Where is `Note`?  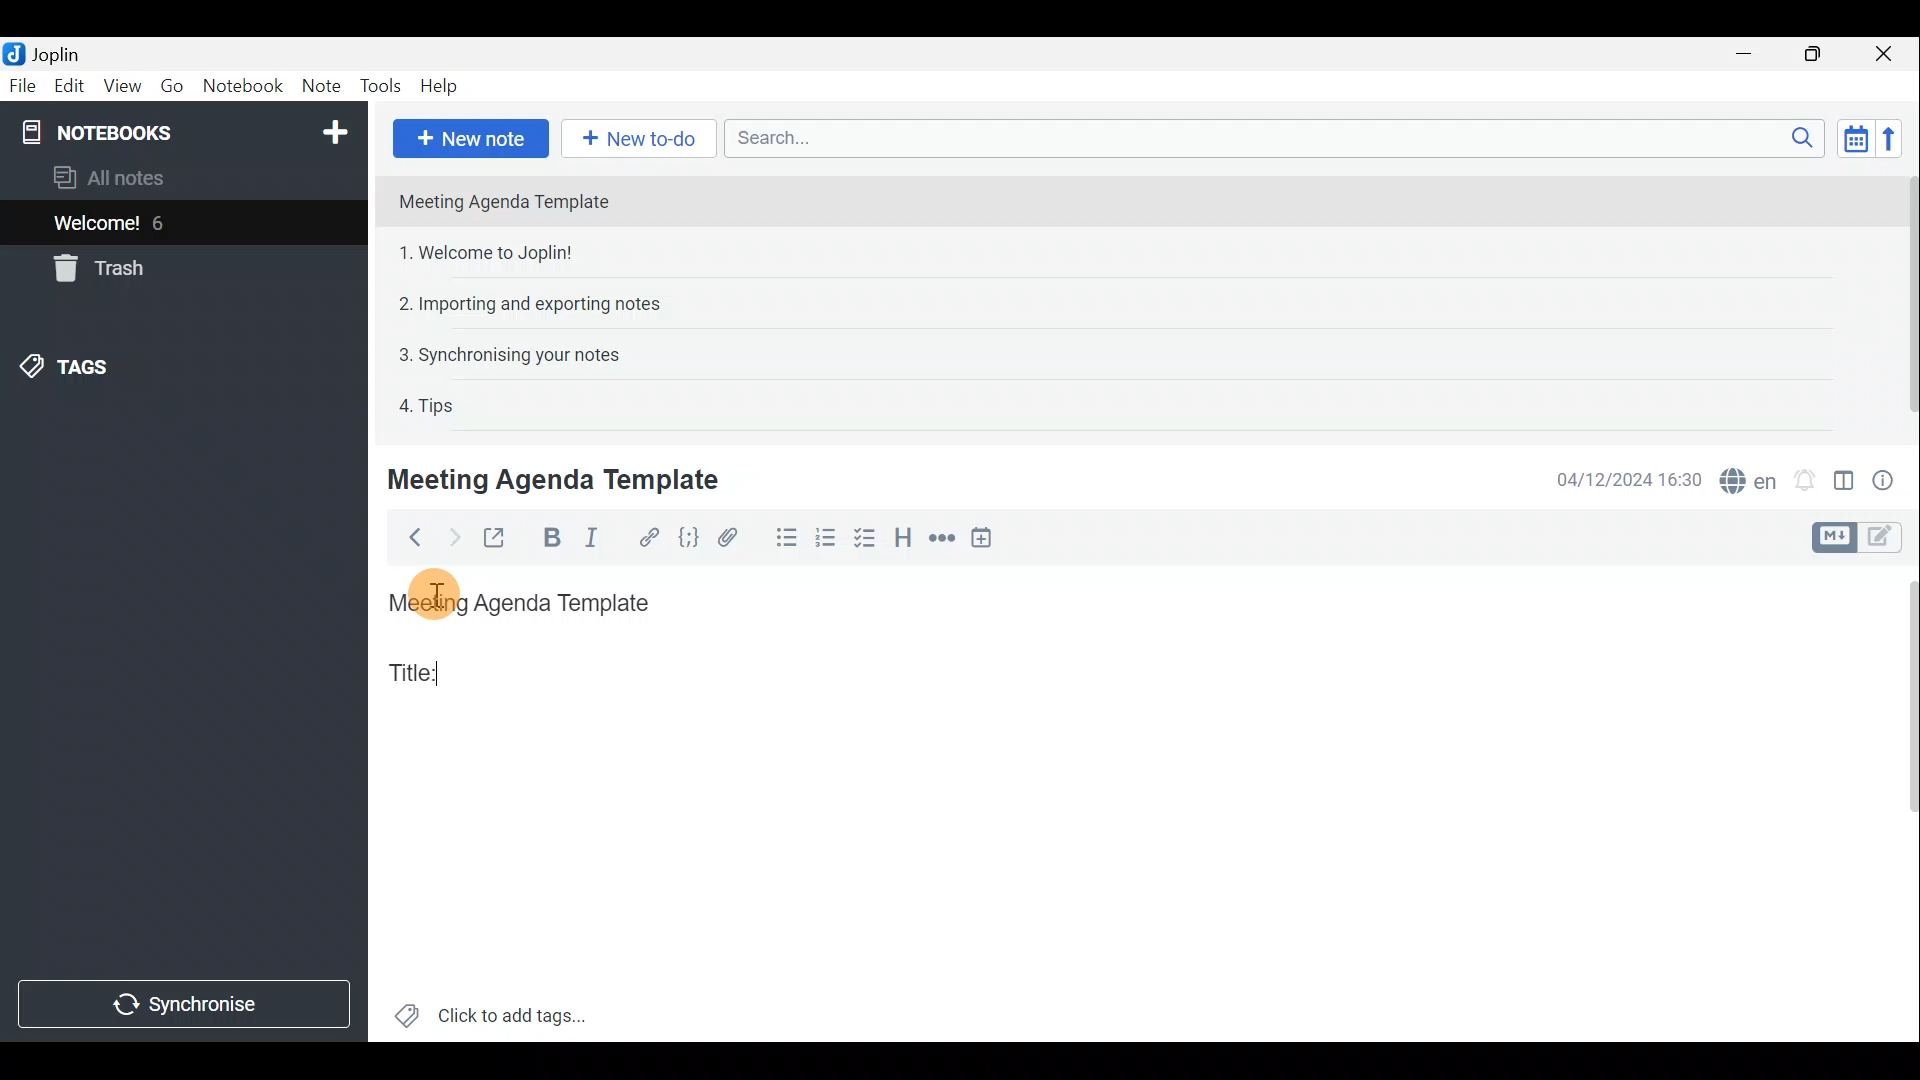
Note is located at coordinates (318, 82).